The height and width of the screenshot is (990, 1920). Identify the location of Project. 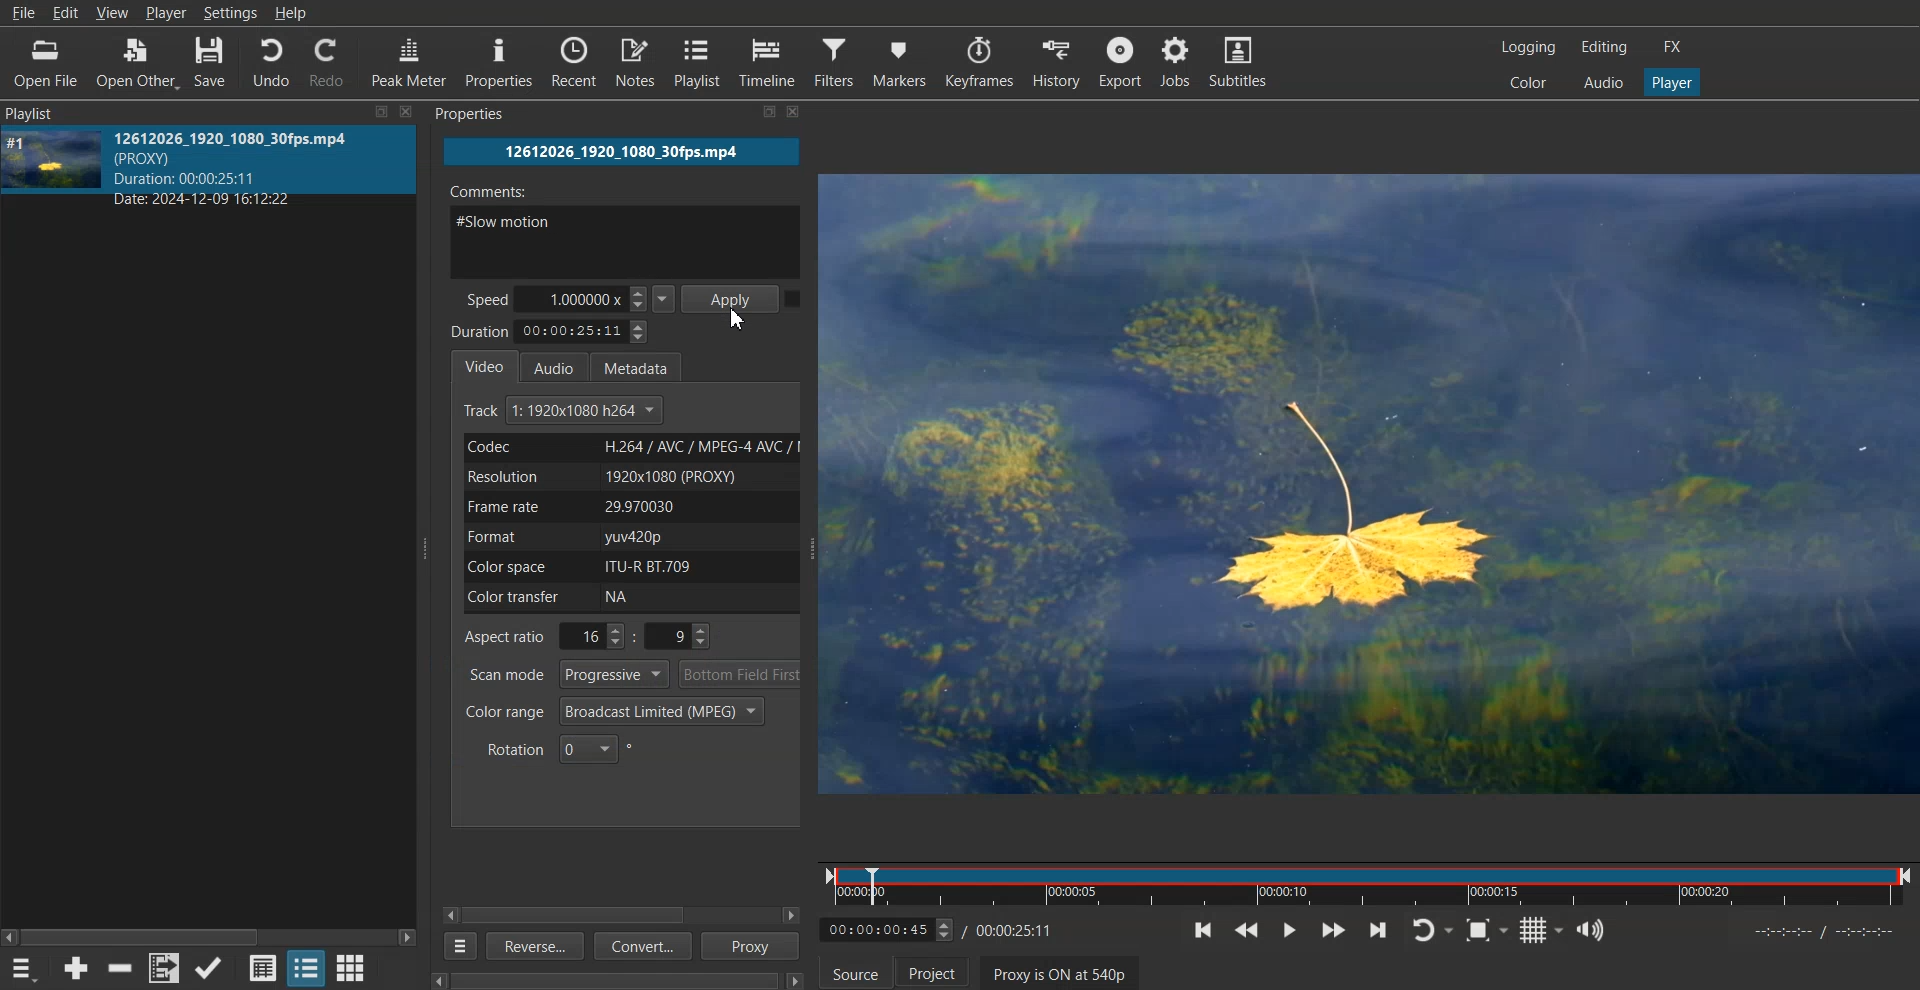
(932, 971).